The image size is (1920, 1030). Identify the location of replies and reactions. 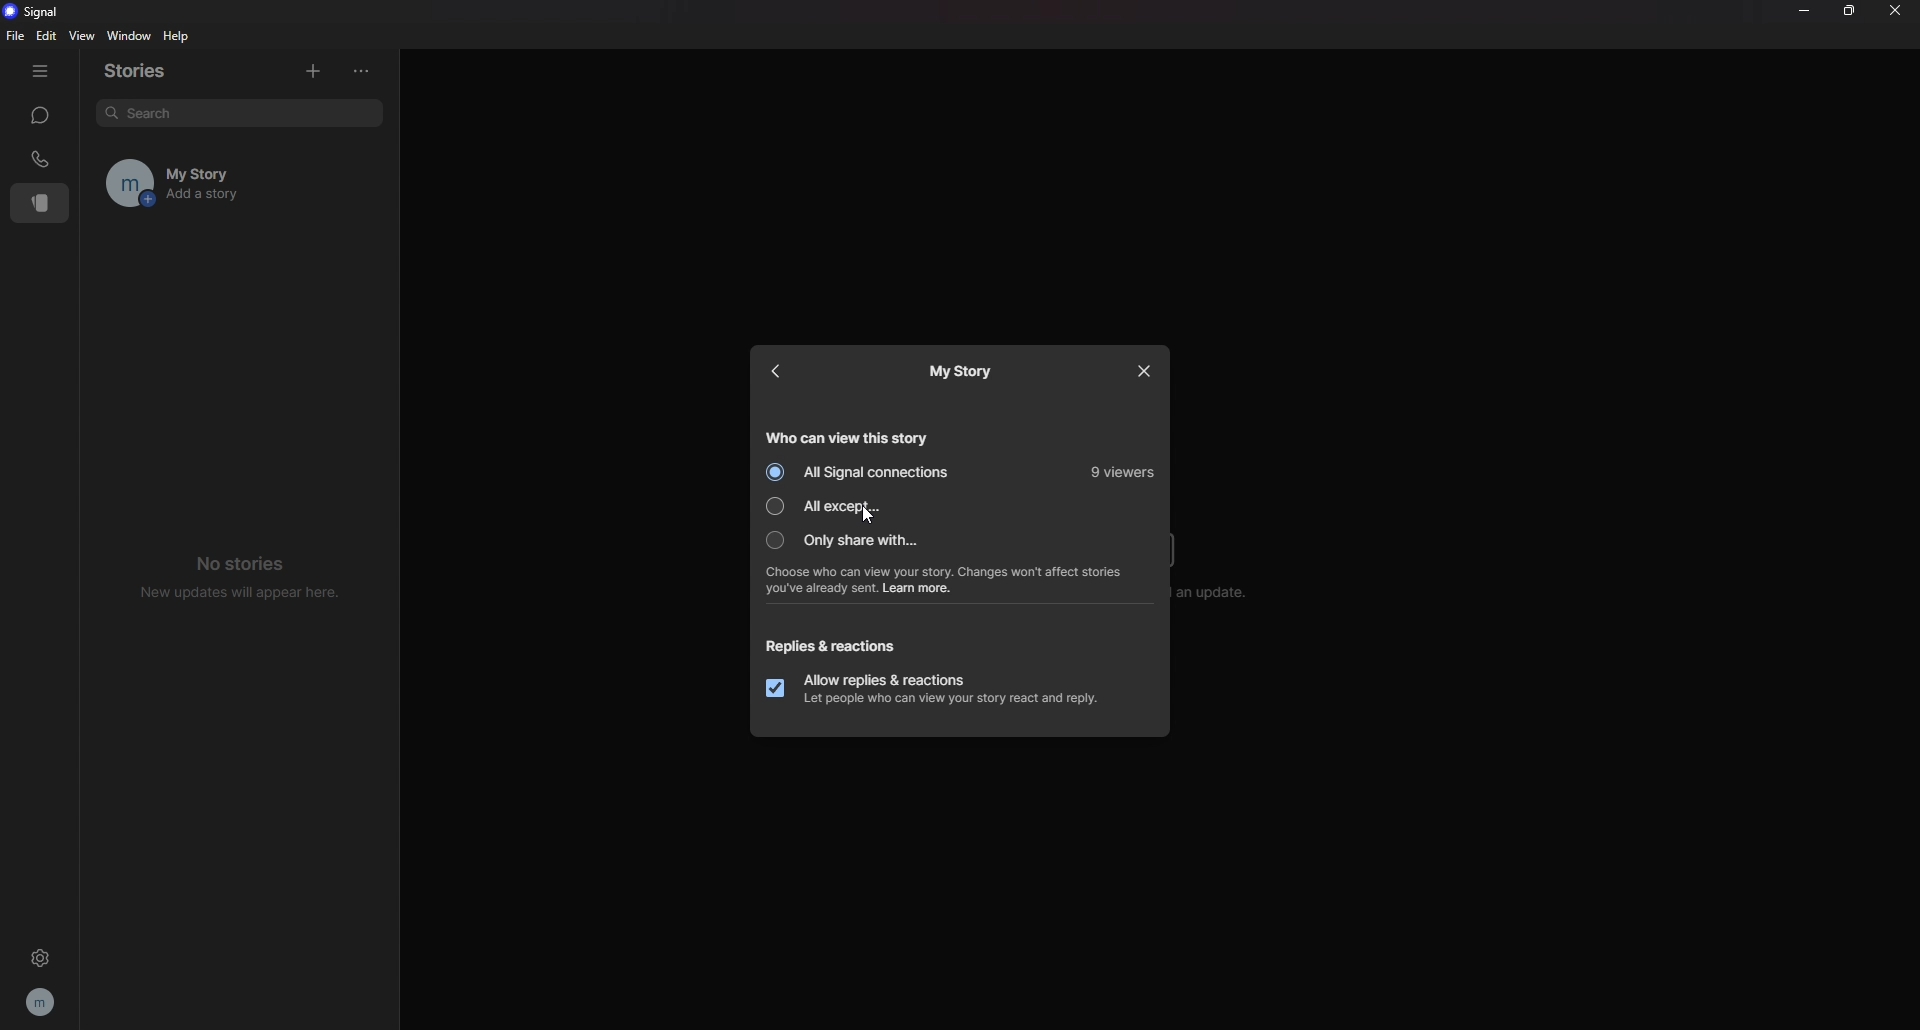
(839, 646).